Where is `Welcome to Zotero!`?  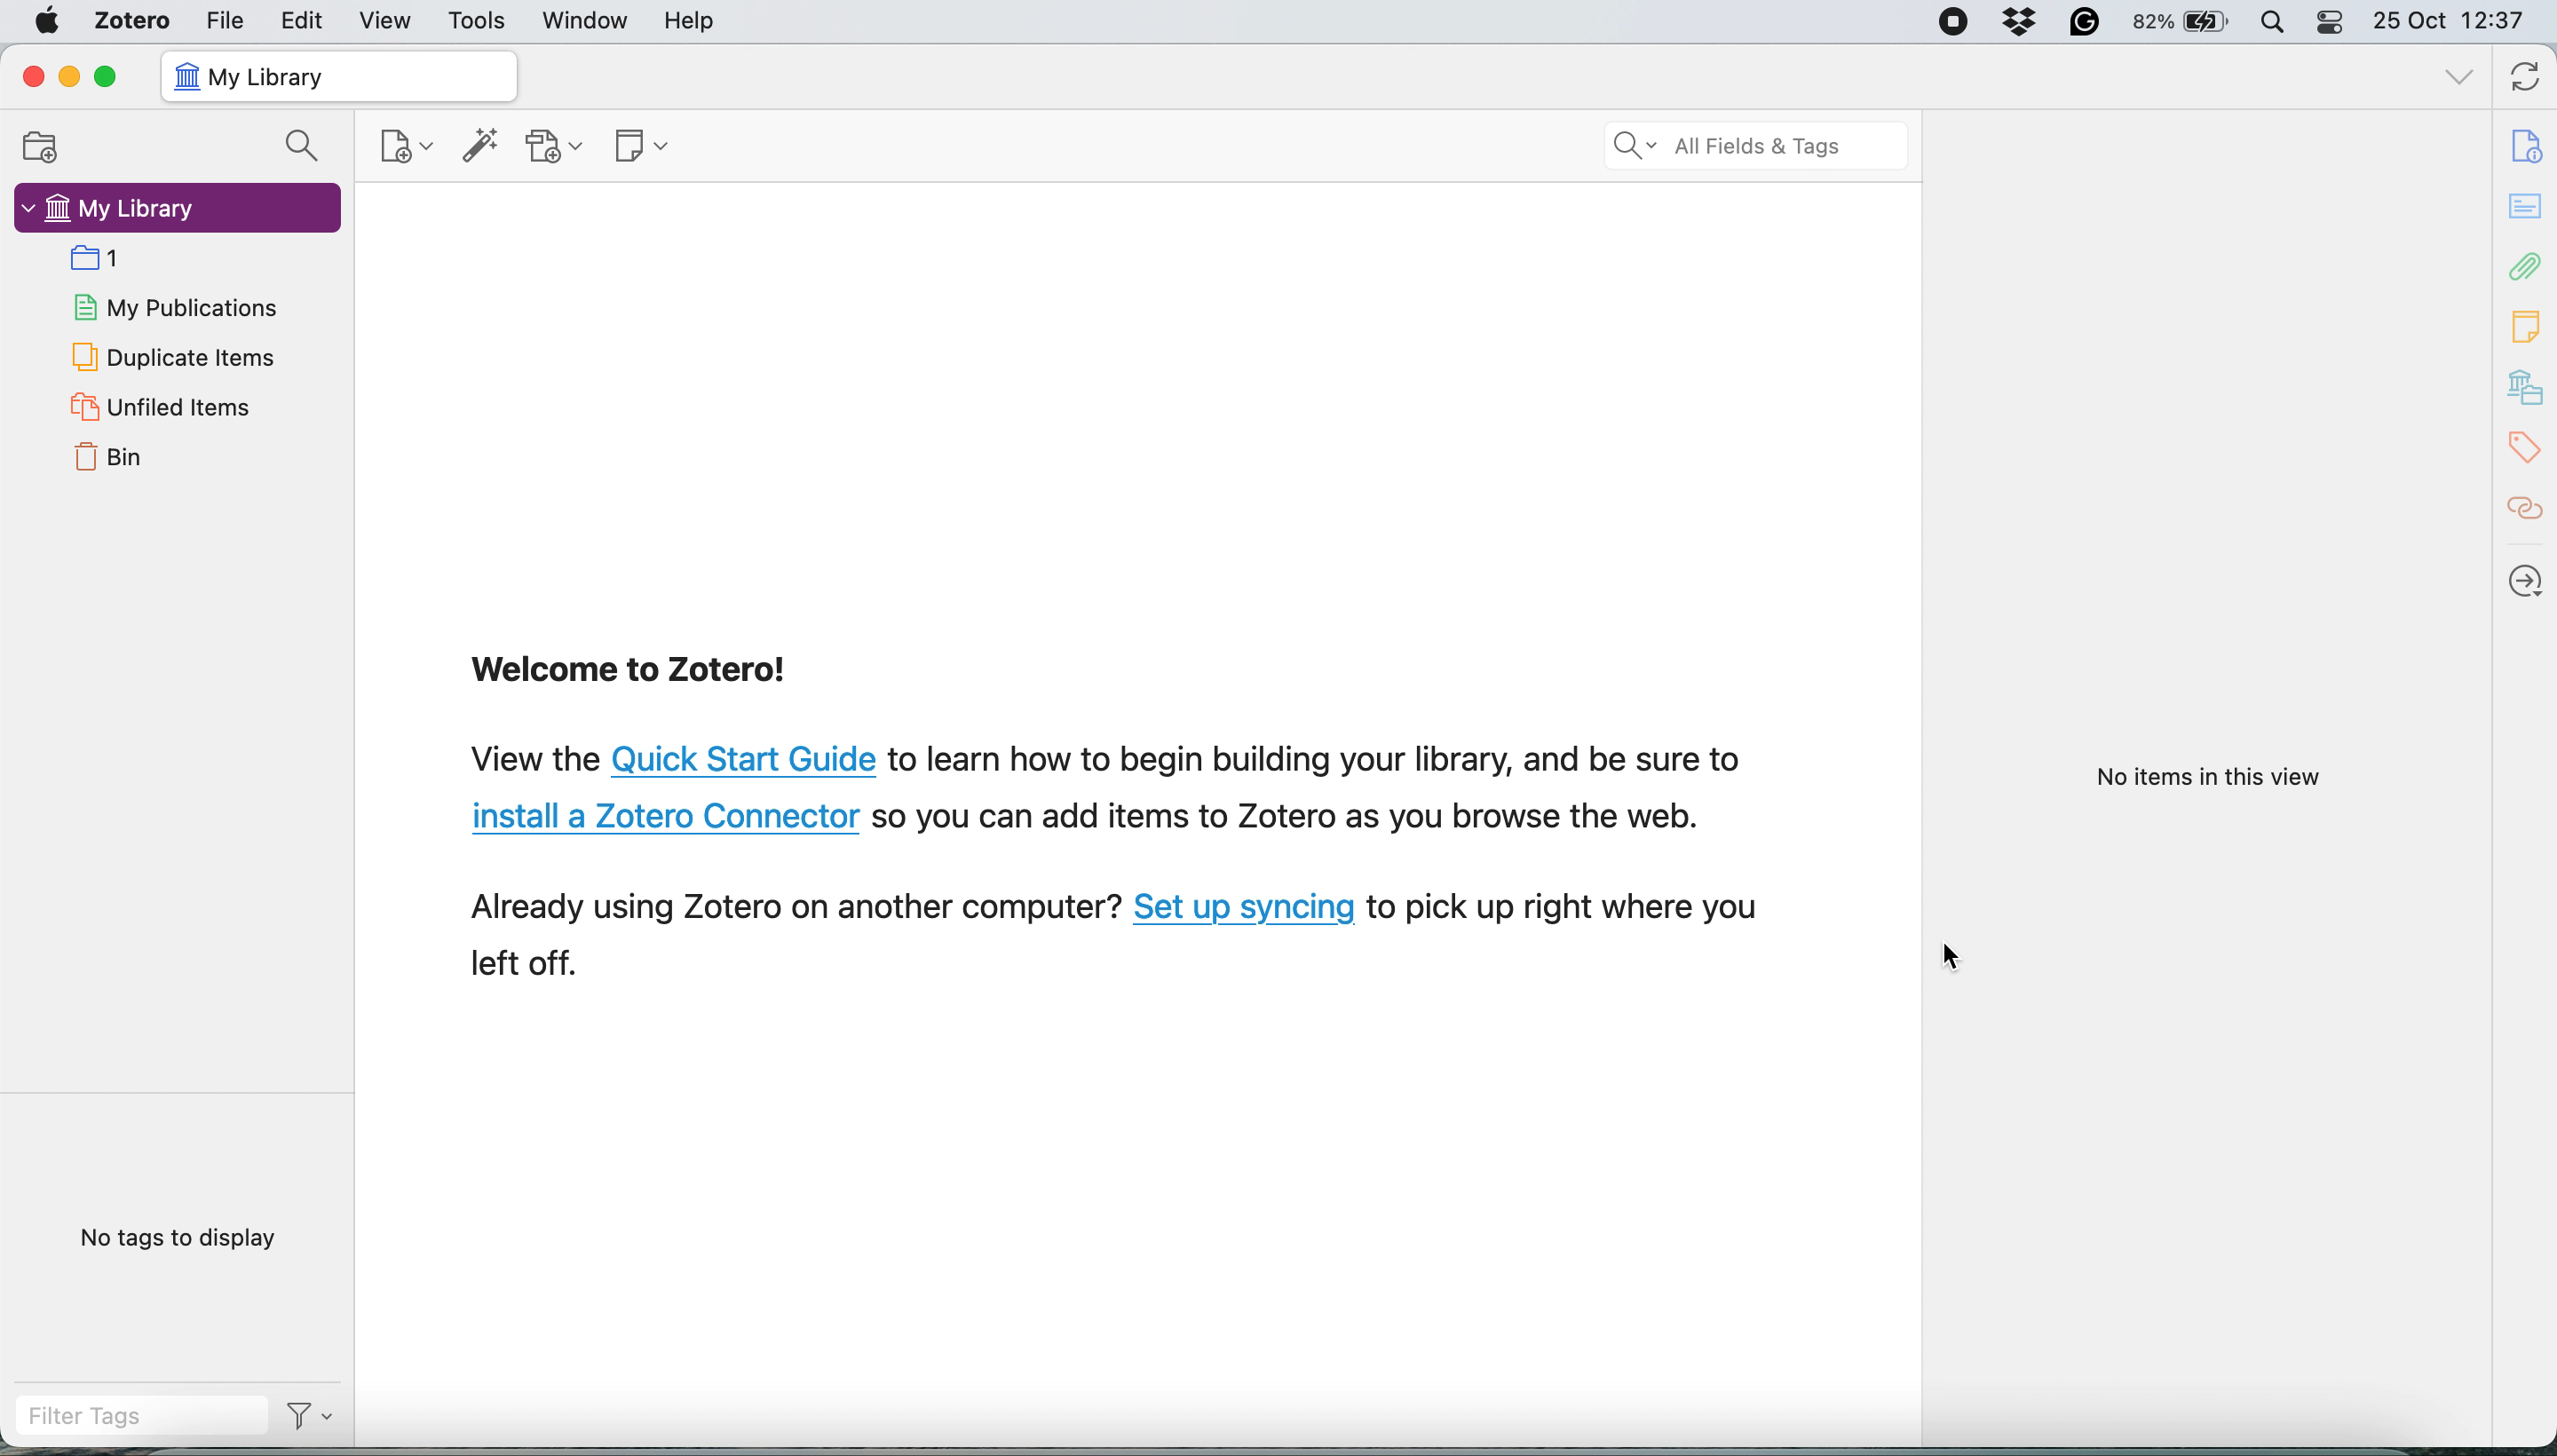 Welcome to Zotero! is located at coordinates (644, 672).